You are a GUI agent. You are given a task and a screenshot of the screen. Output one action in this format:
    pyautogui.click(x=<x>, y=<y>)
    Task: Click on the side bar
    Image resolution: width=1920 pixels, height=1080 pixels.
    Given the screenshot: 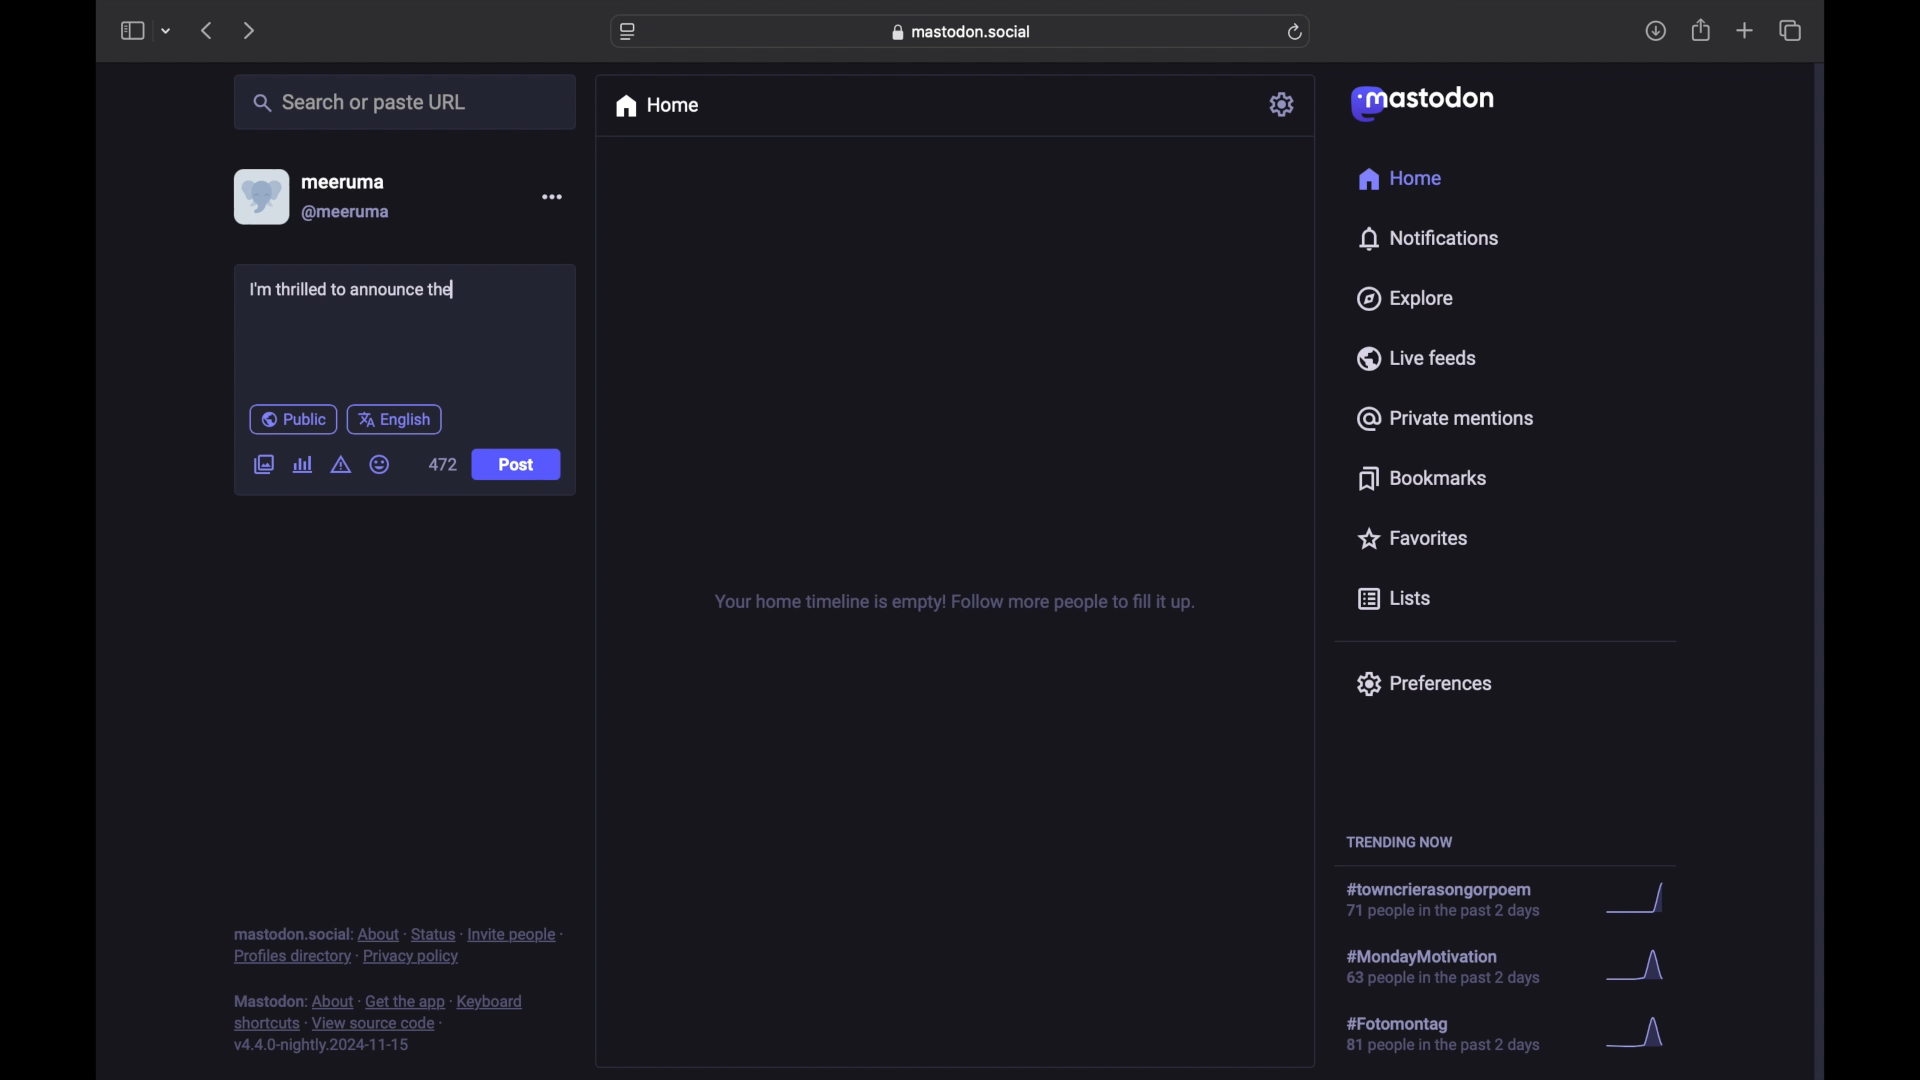 What is the action you would take?
    pyautogui.click(x=131, y=30)
    